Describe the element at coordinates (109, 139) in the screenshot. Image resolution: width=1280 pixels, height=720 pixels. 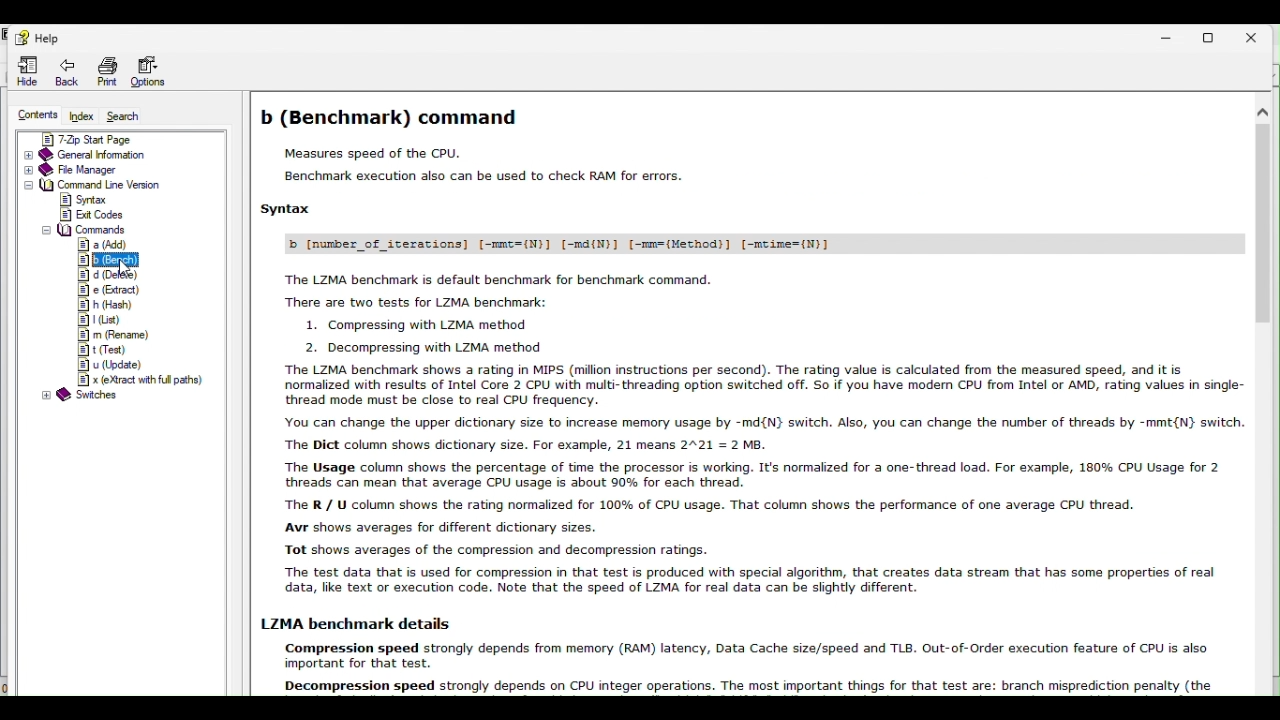
I see `7 zip start page` at that location.